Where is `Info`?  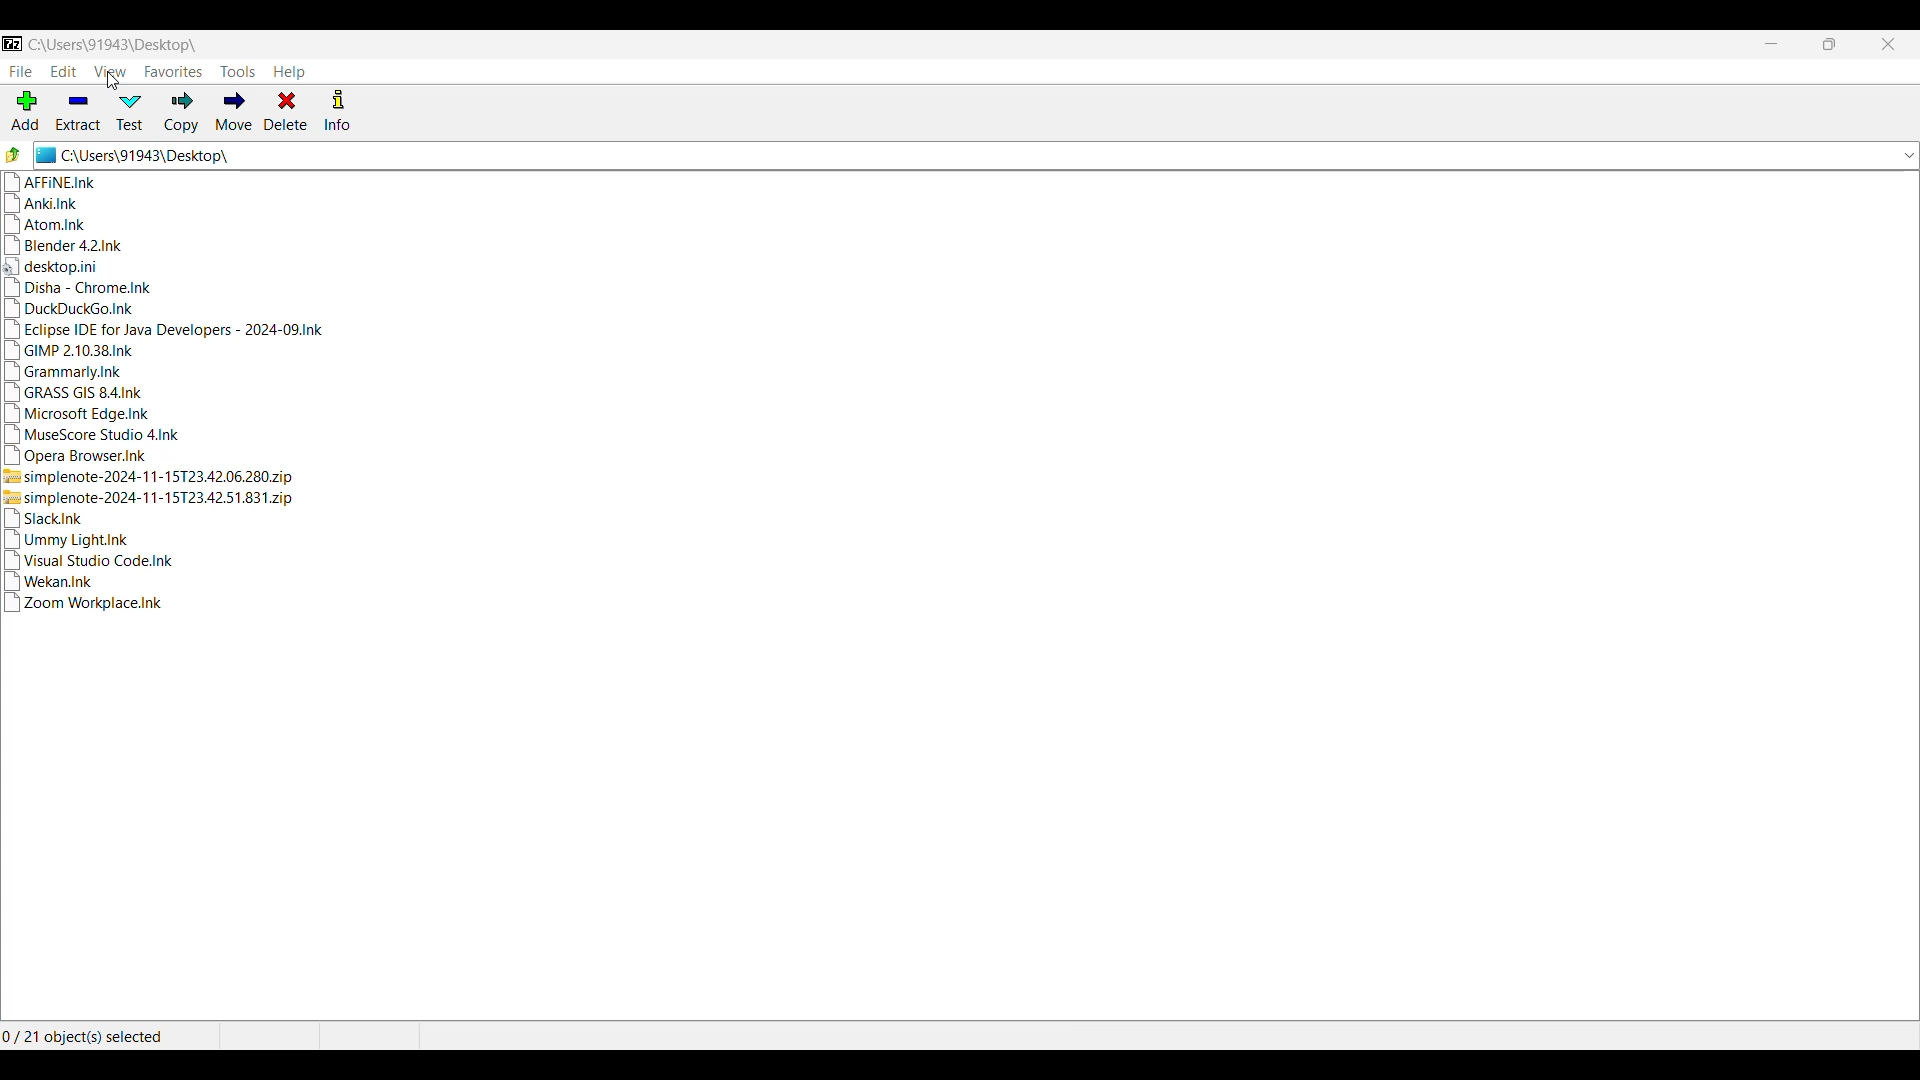 Info is located at coordinates (338, 111).